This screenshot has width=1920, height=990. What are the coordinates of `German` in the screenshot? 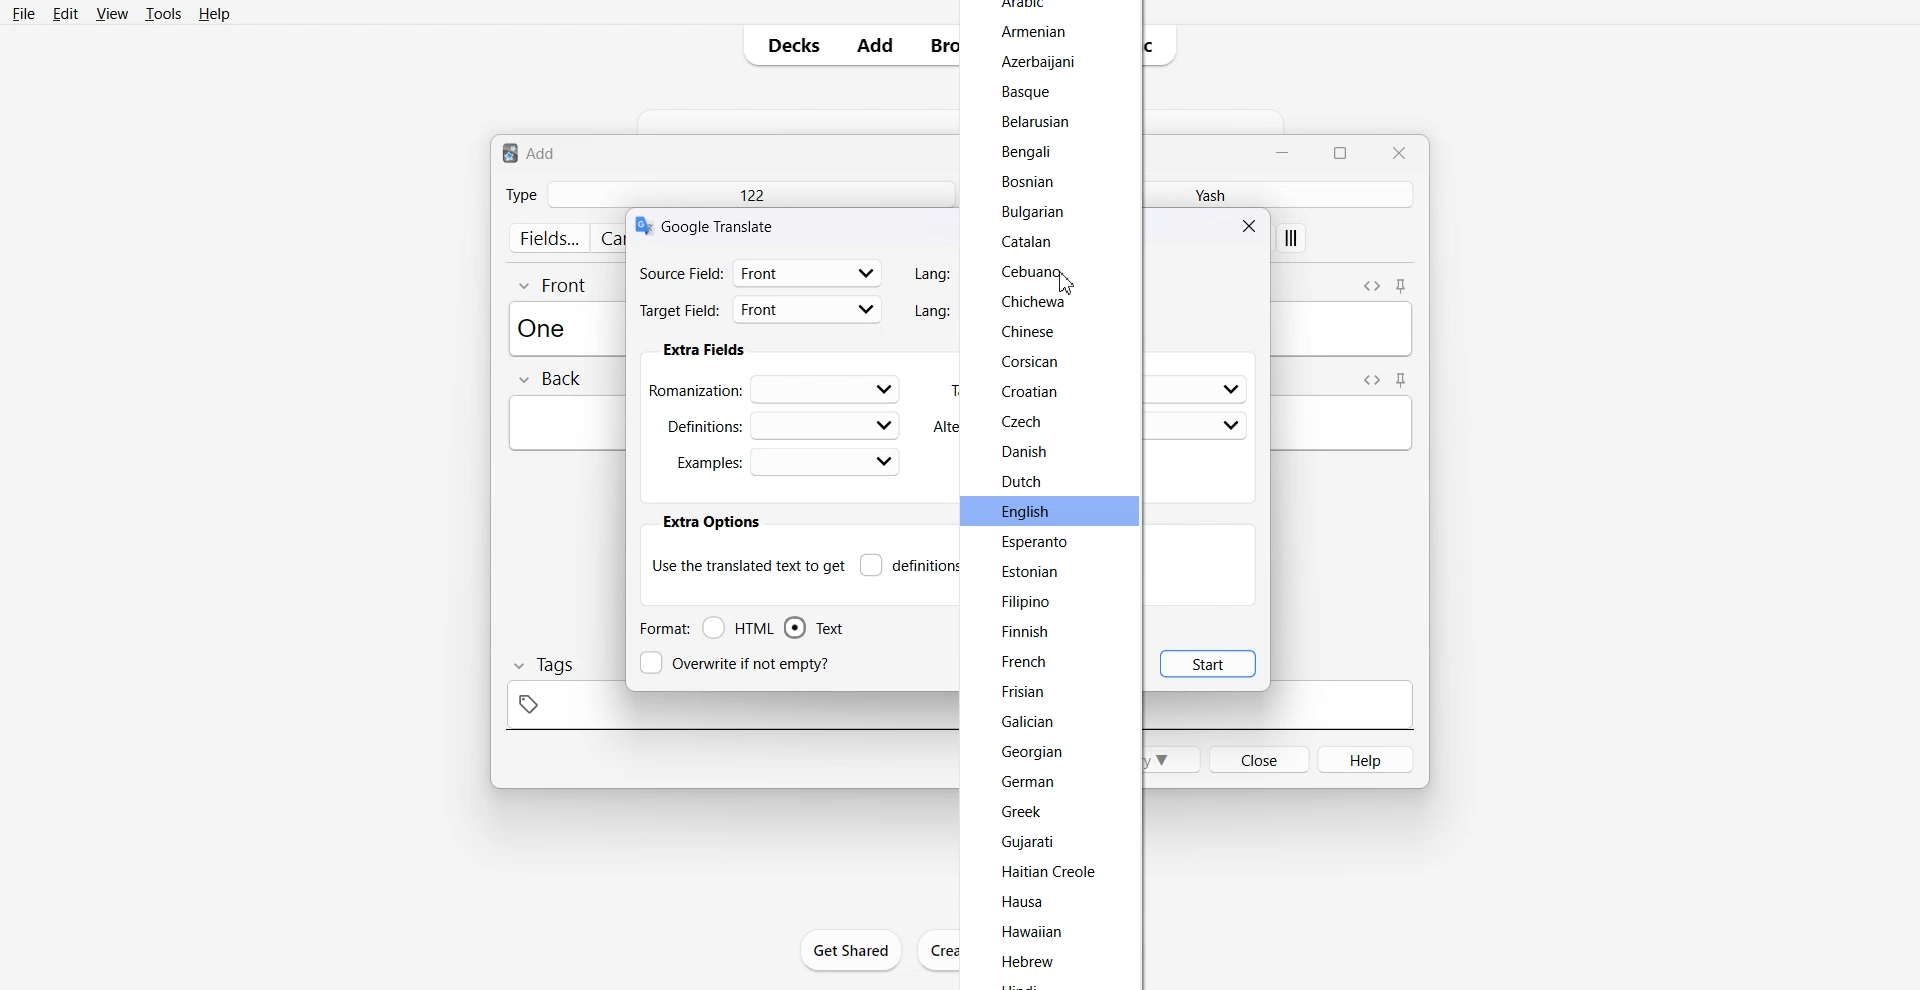 It's located at (1028, 781).